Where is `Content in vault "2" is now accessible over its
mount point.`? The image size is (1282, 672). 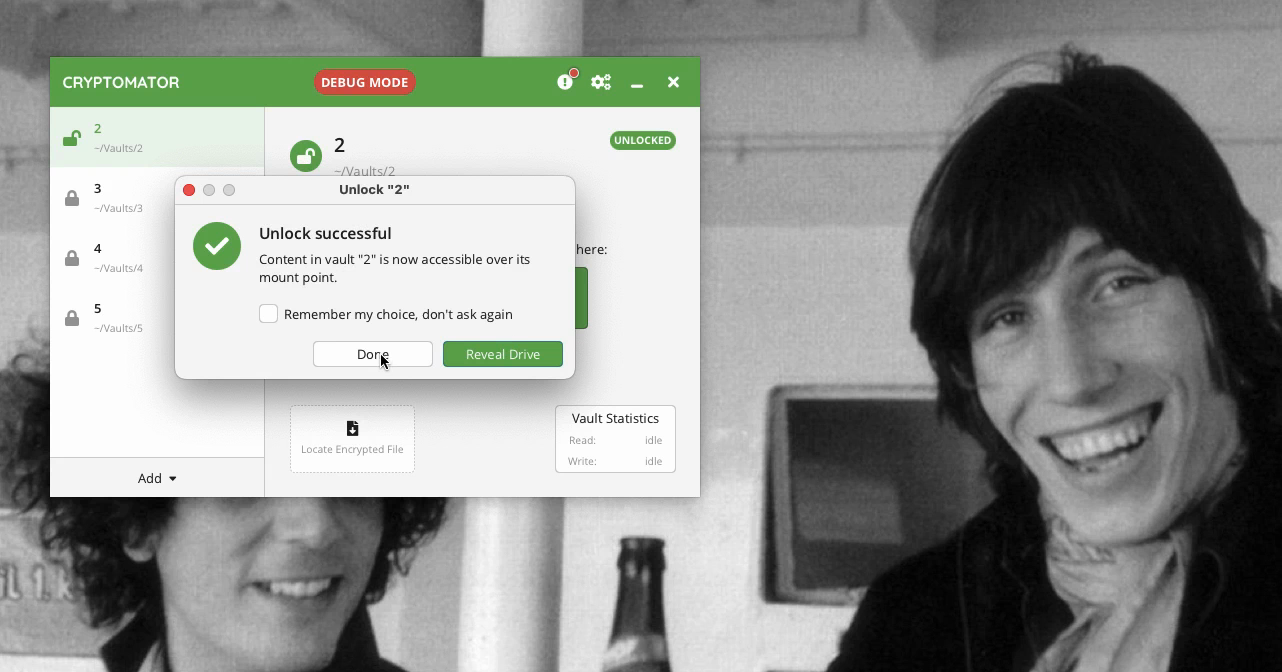
Content in vault "2" is now accessible over its
mount point. is located at coordinates (399, 268).